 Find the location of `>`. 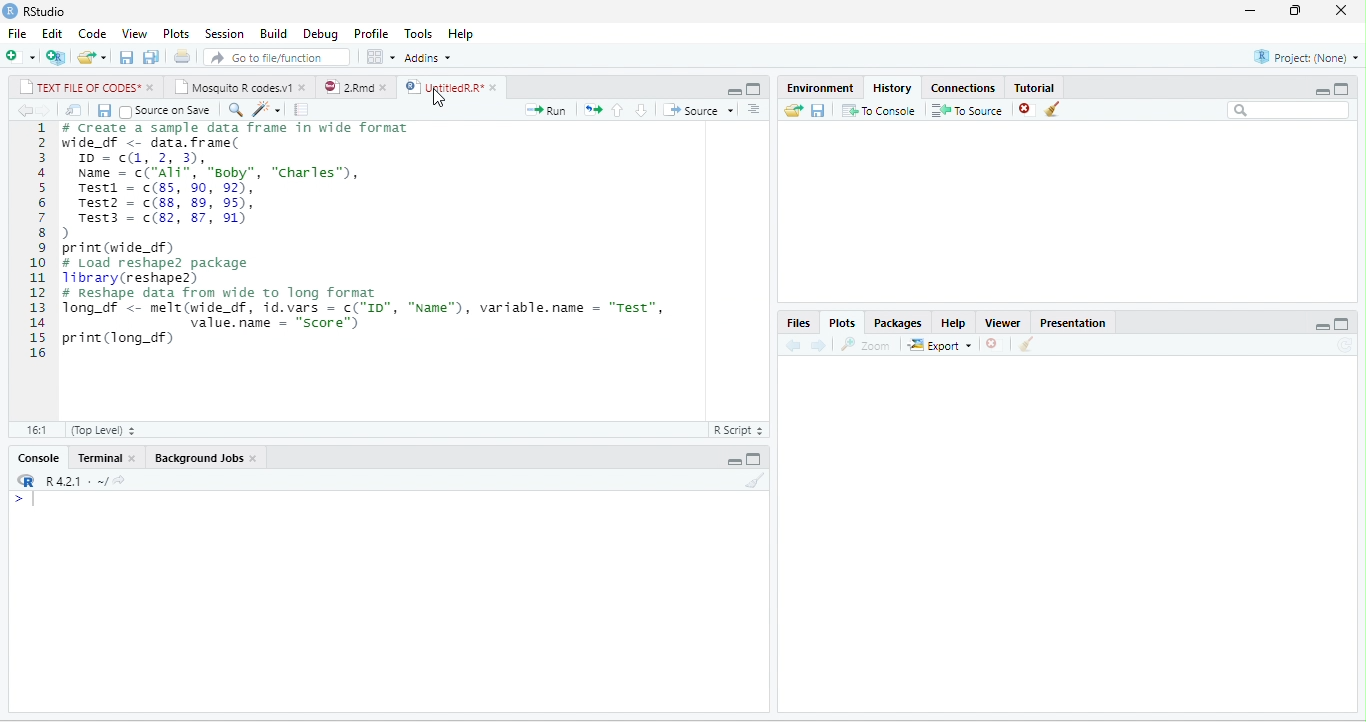

> is located at coordinates (24, 499).